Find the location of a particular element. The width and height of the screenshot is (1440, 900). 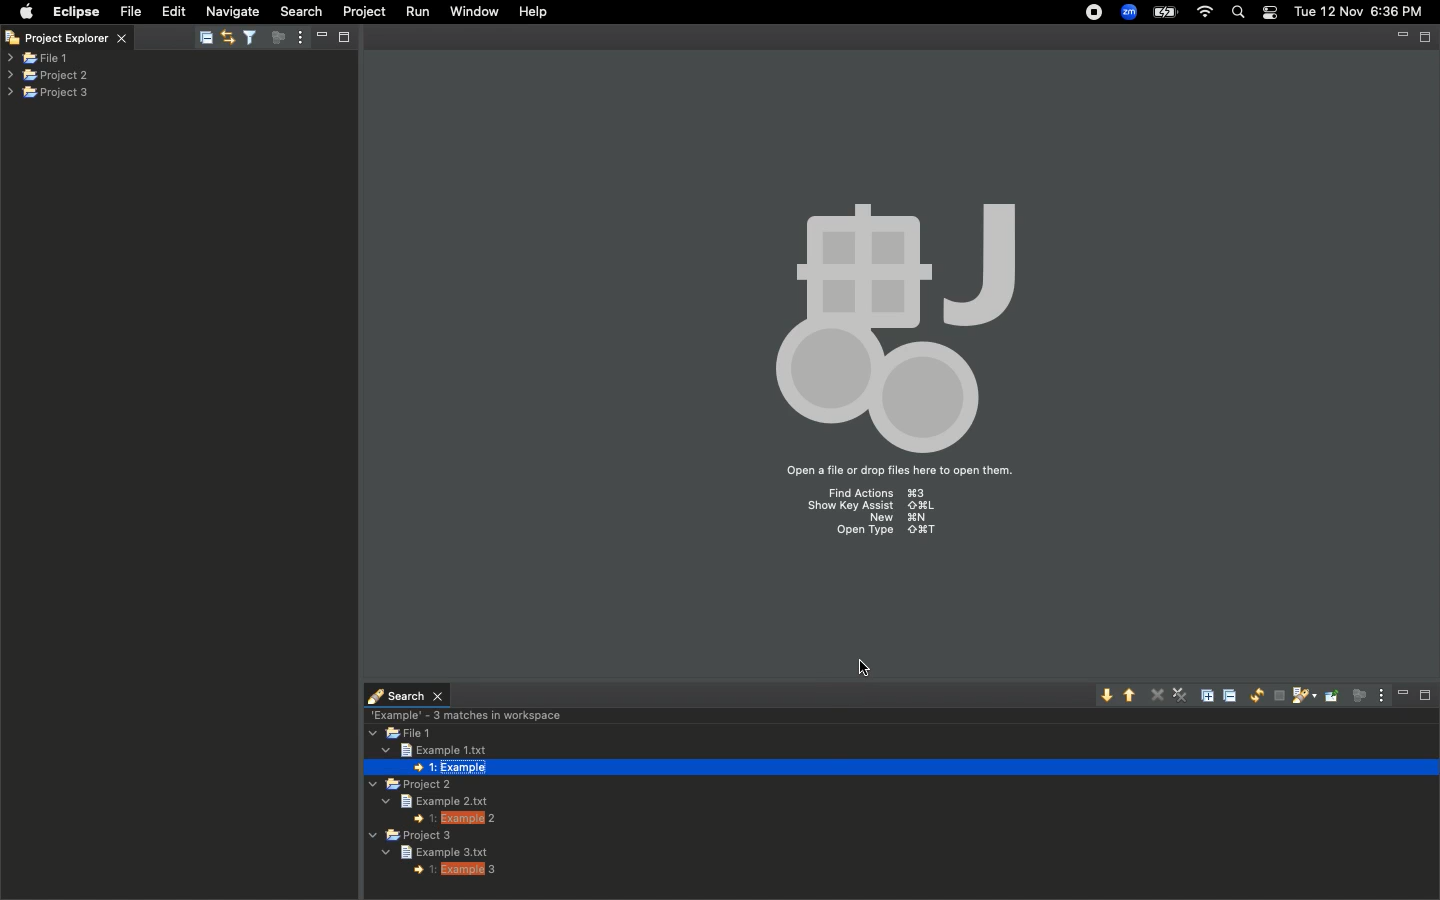

3 matches in workspace is located at coordinates (465, 714).